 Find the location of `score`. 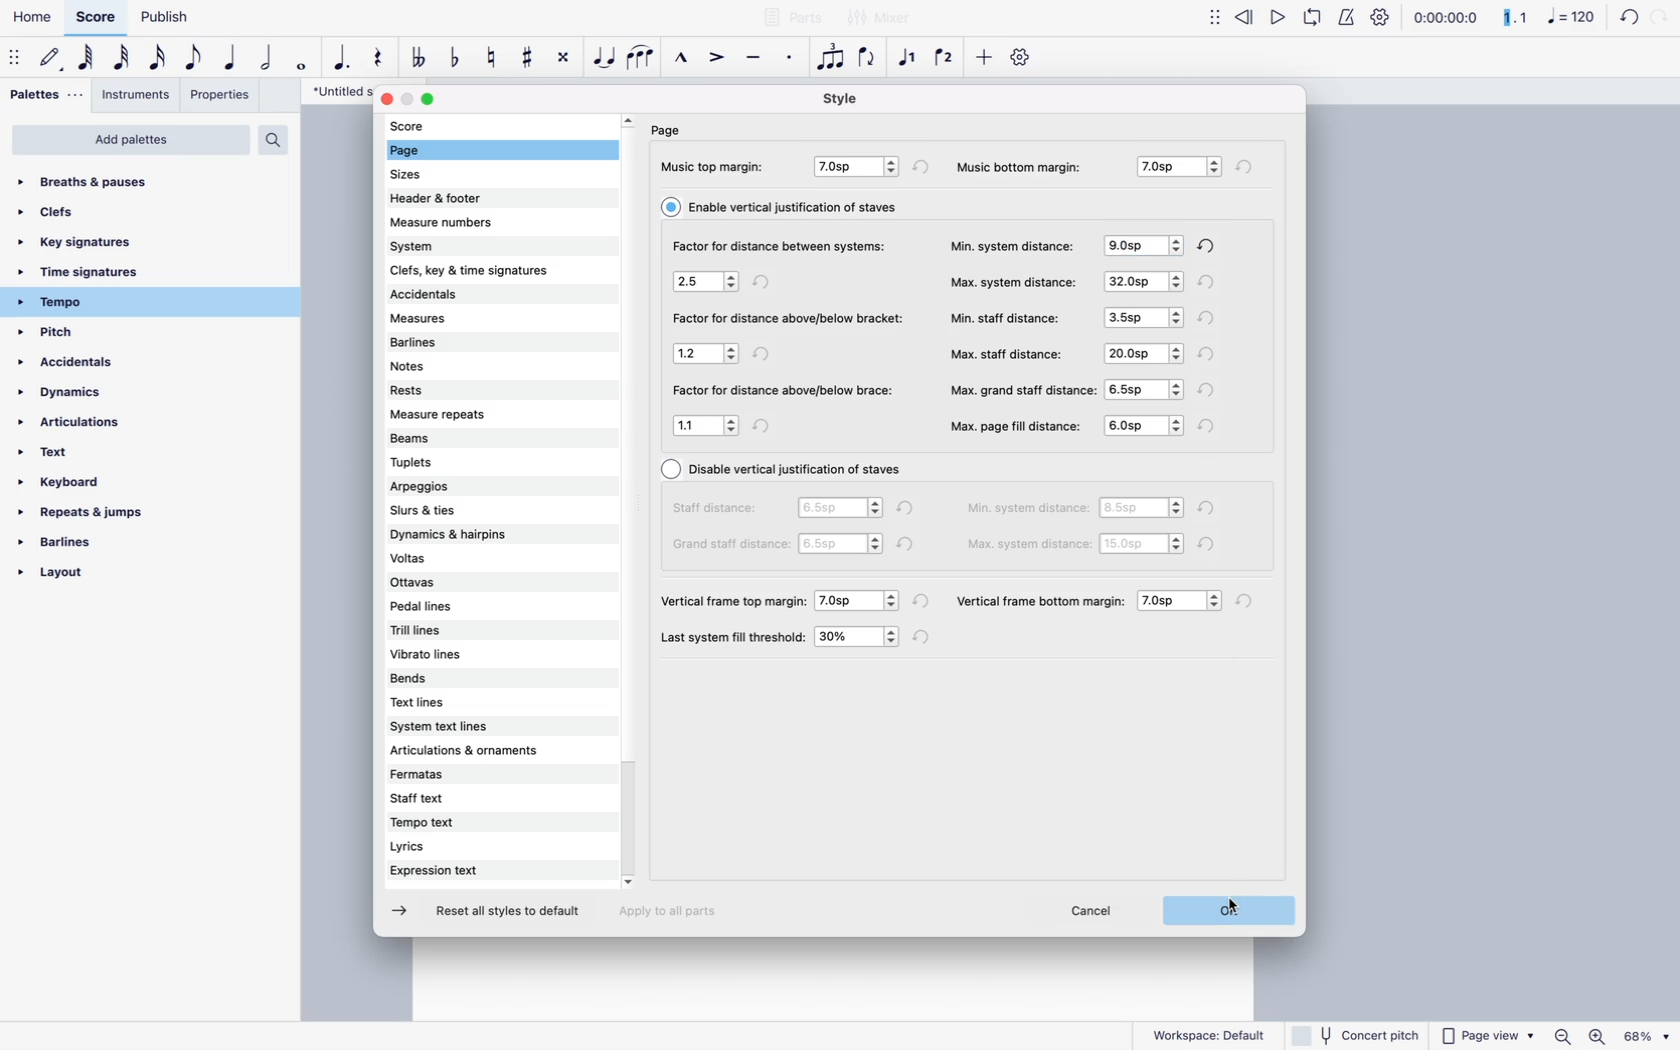

score is located at coordinates (435, 126).